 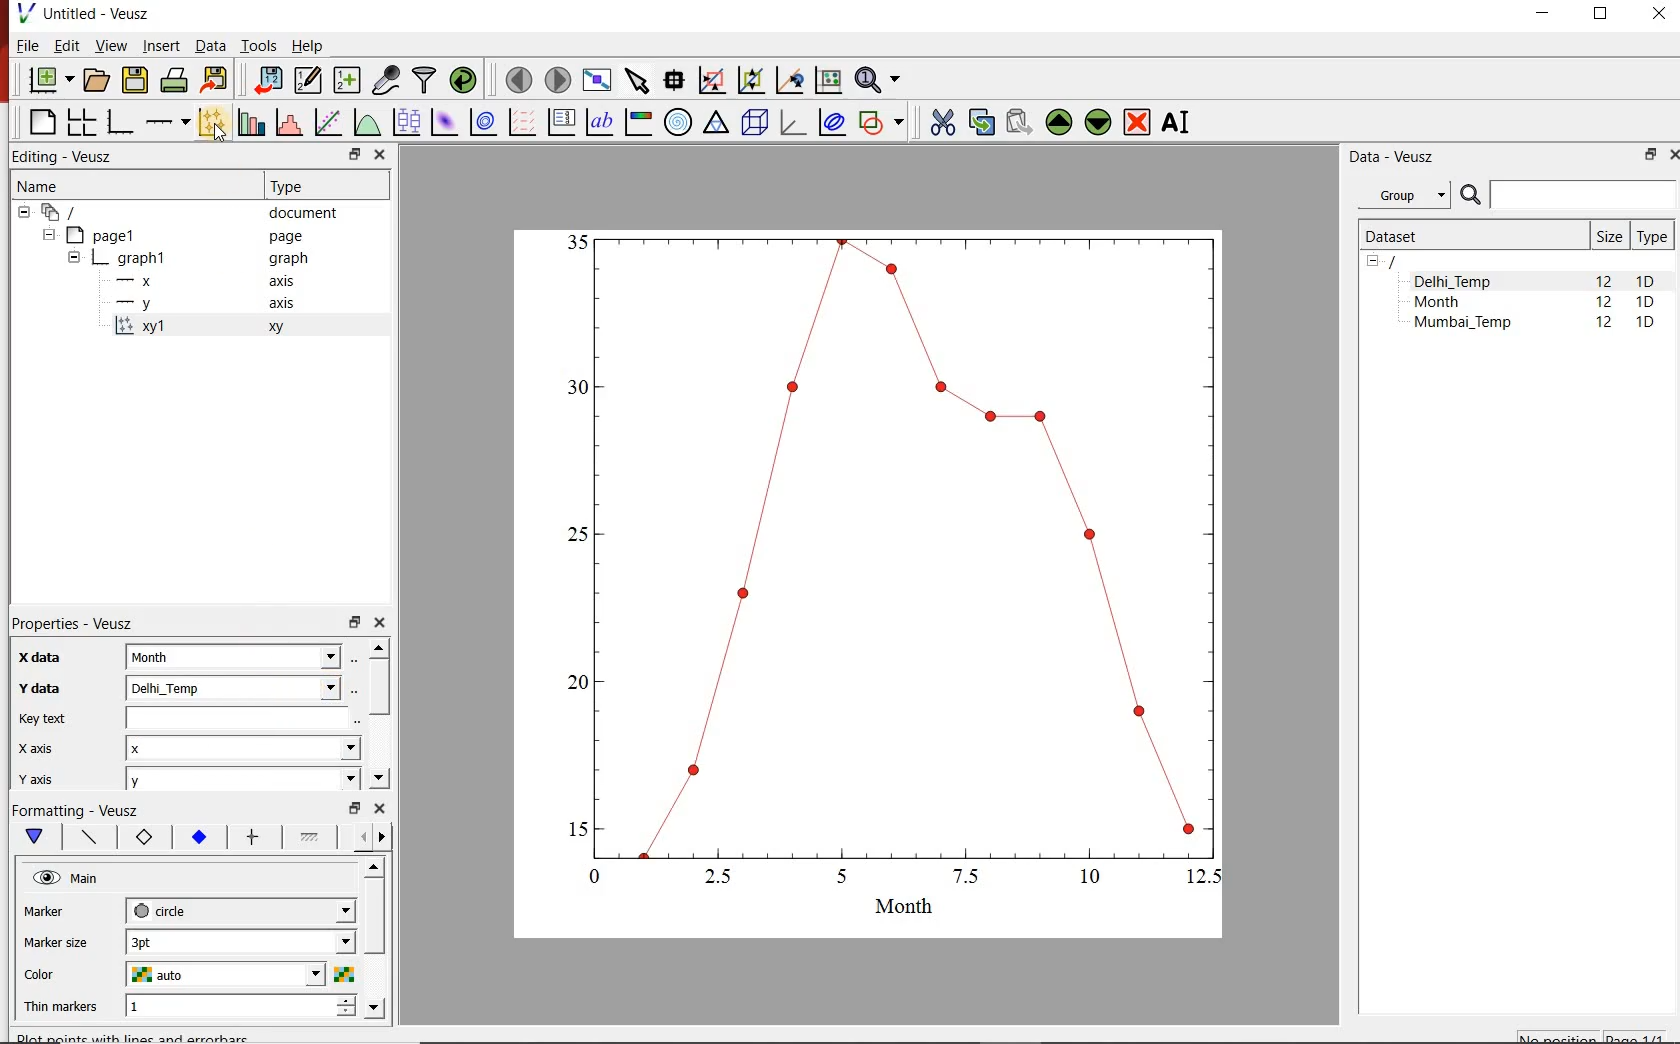 What do you see at coordinates (245, 717) in the screenshot?
I see `input field` at bounding box center [245, 717].